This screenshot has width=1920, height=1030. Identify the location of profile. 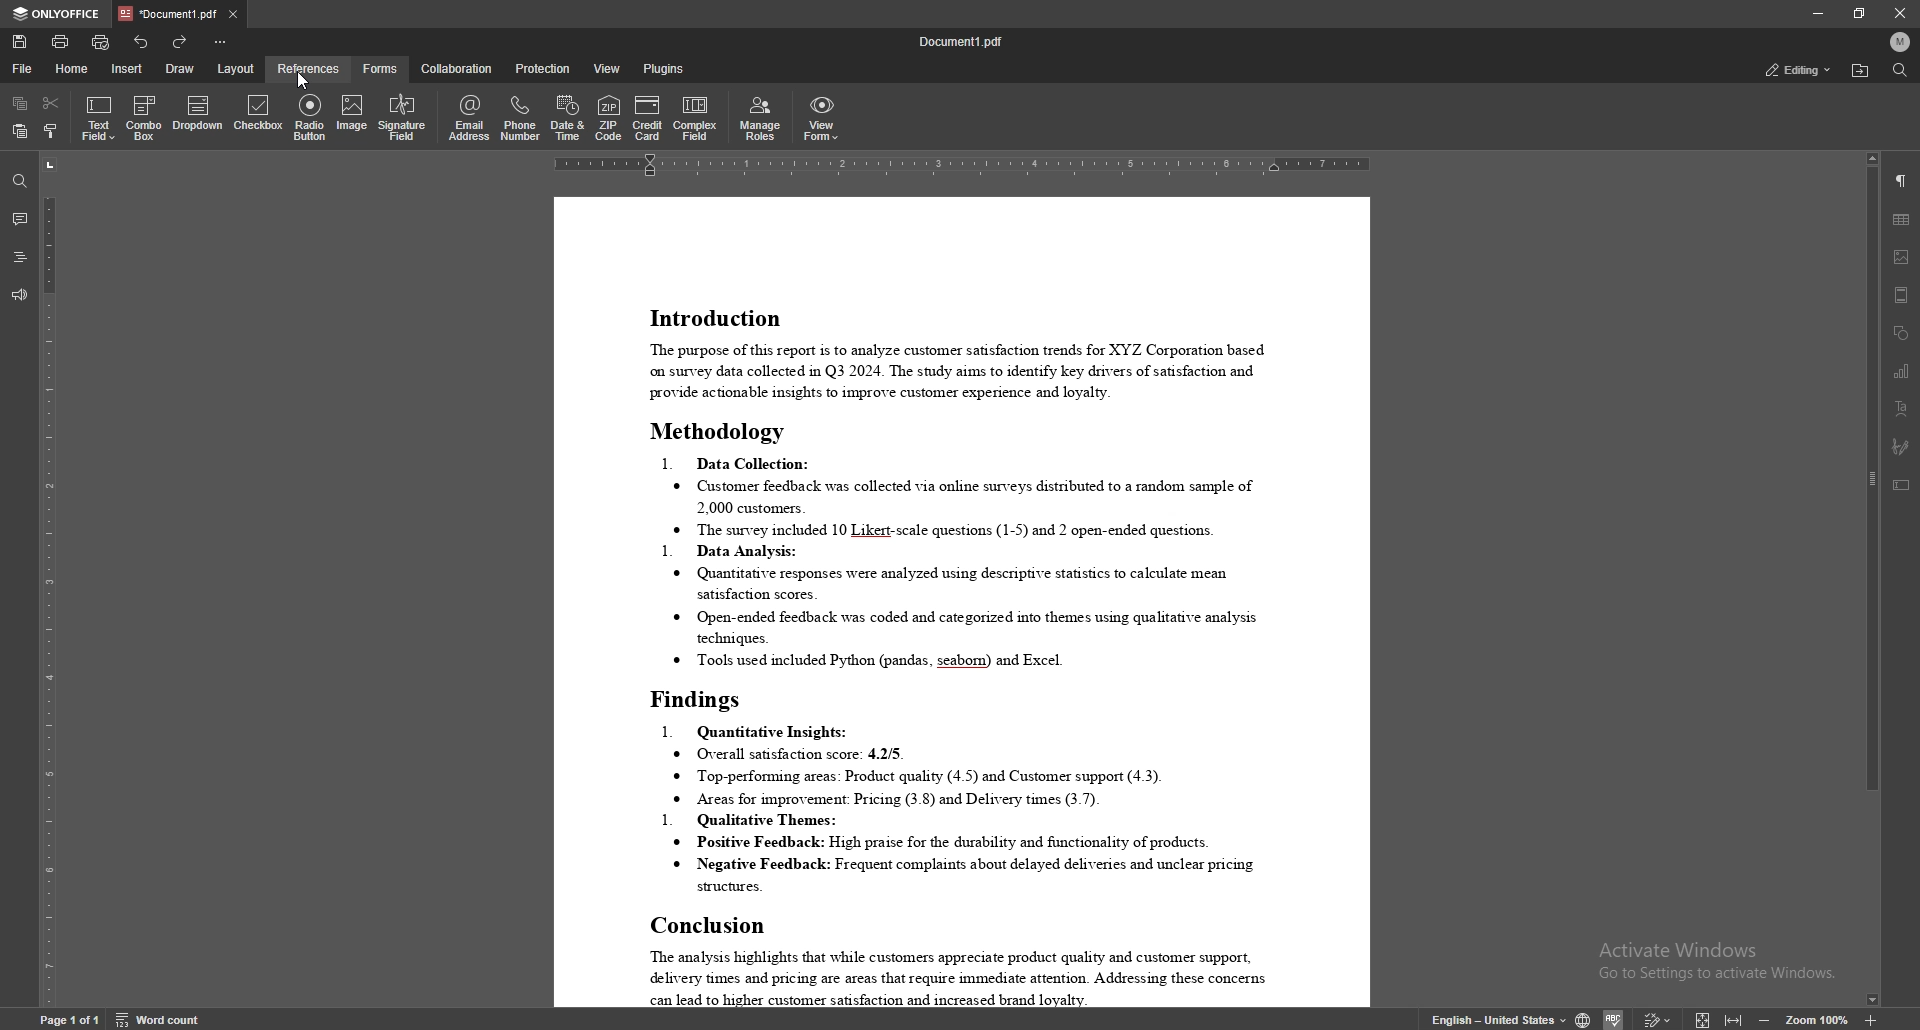
(1902, 42).